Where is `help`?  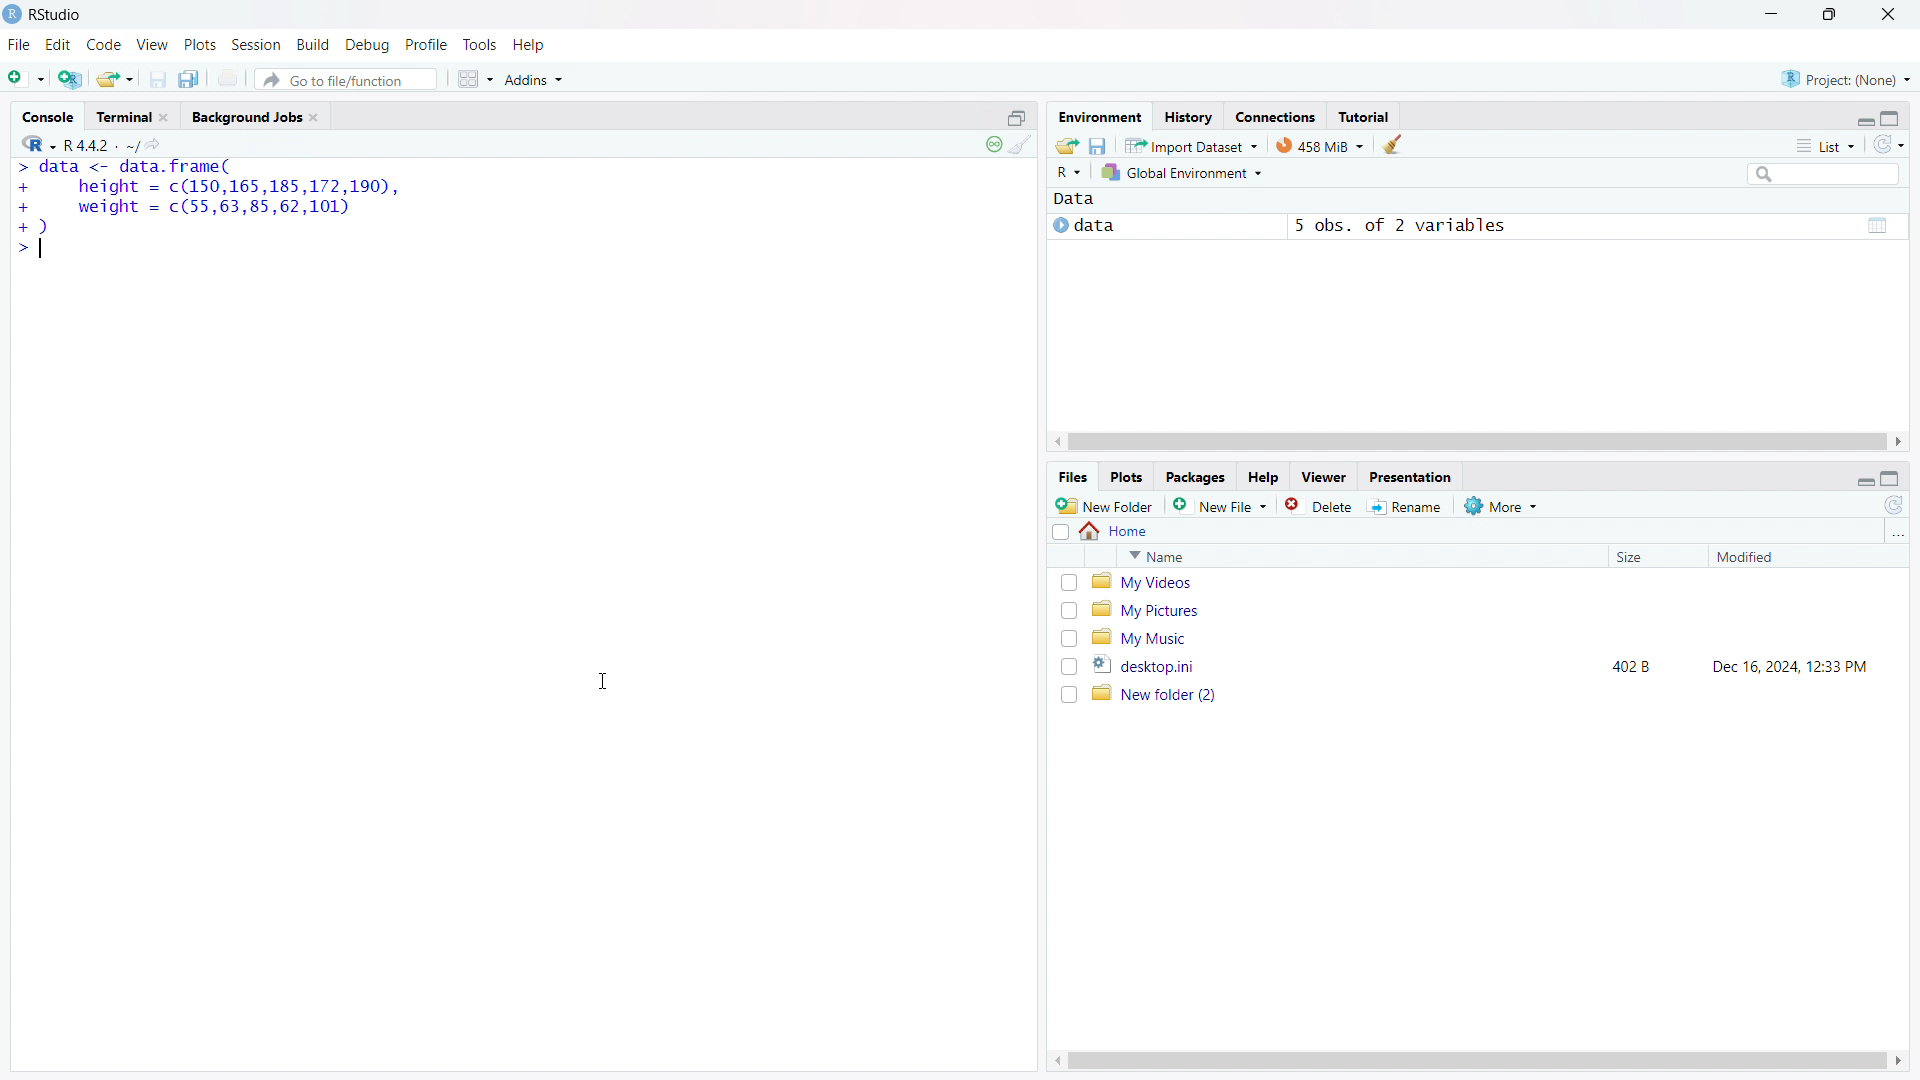 help is located at coordinates (1263, 478).